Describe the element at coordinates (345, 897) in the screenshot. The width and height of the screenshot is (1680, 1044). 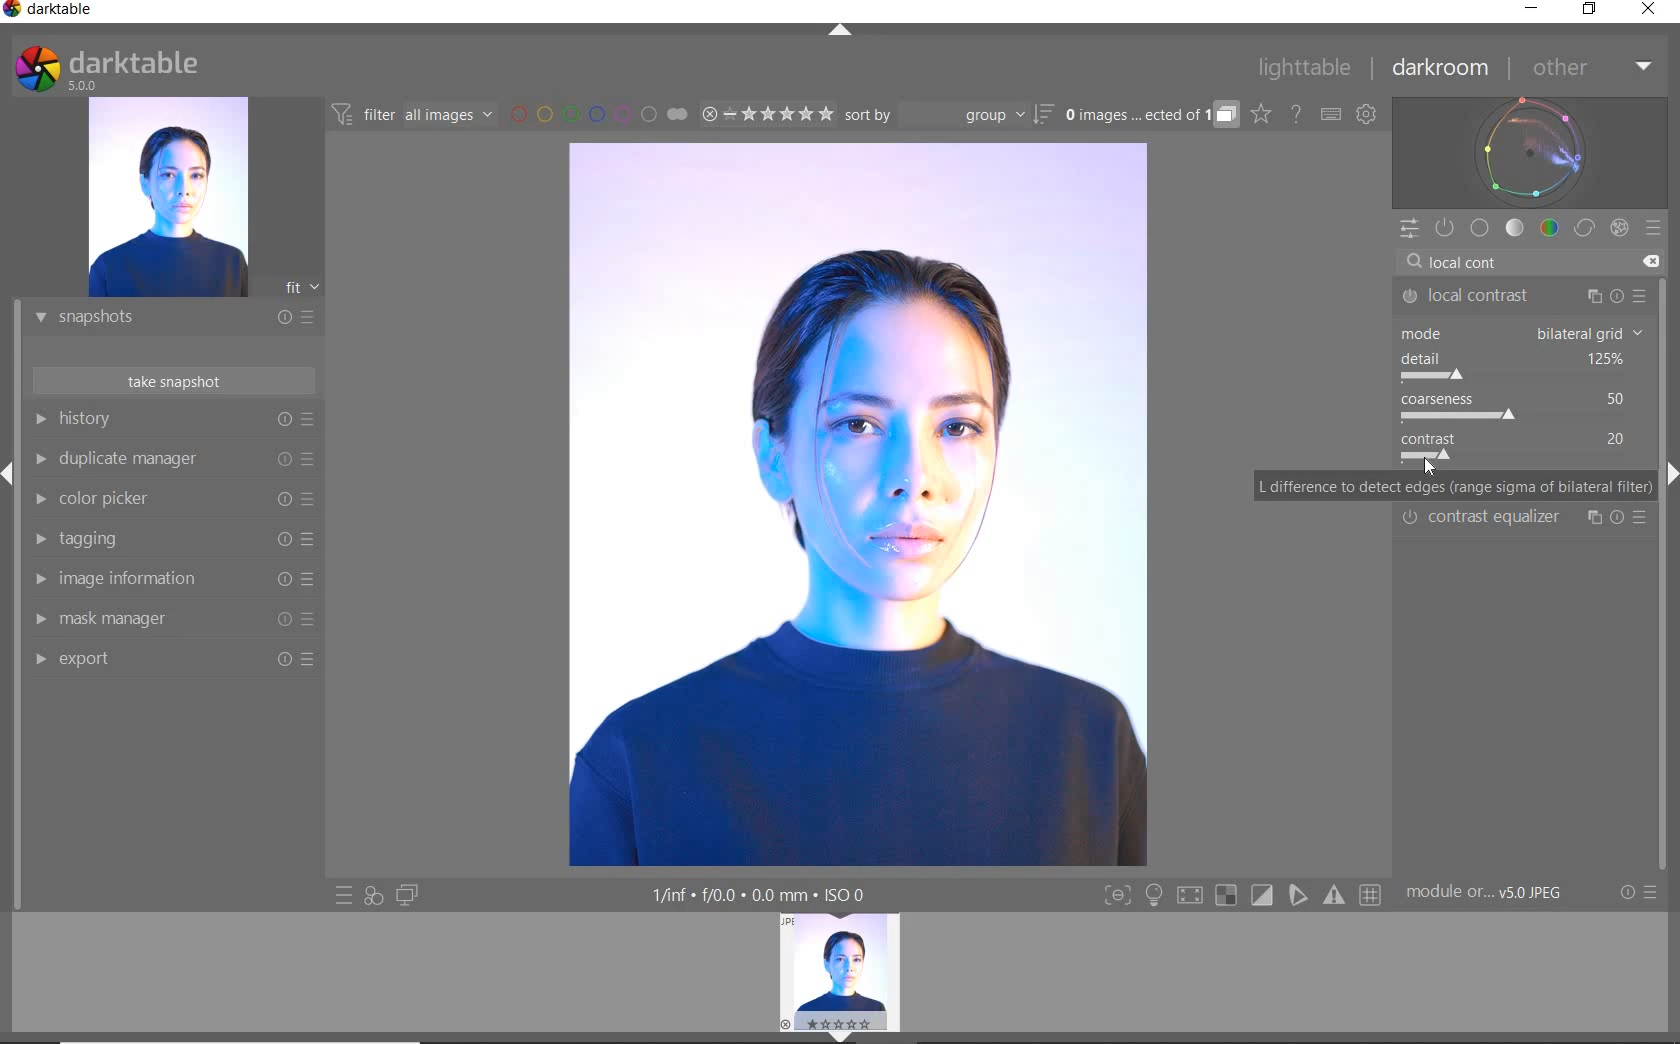
I see `QUICK ACCESS TO PRESET` at that location.